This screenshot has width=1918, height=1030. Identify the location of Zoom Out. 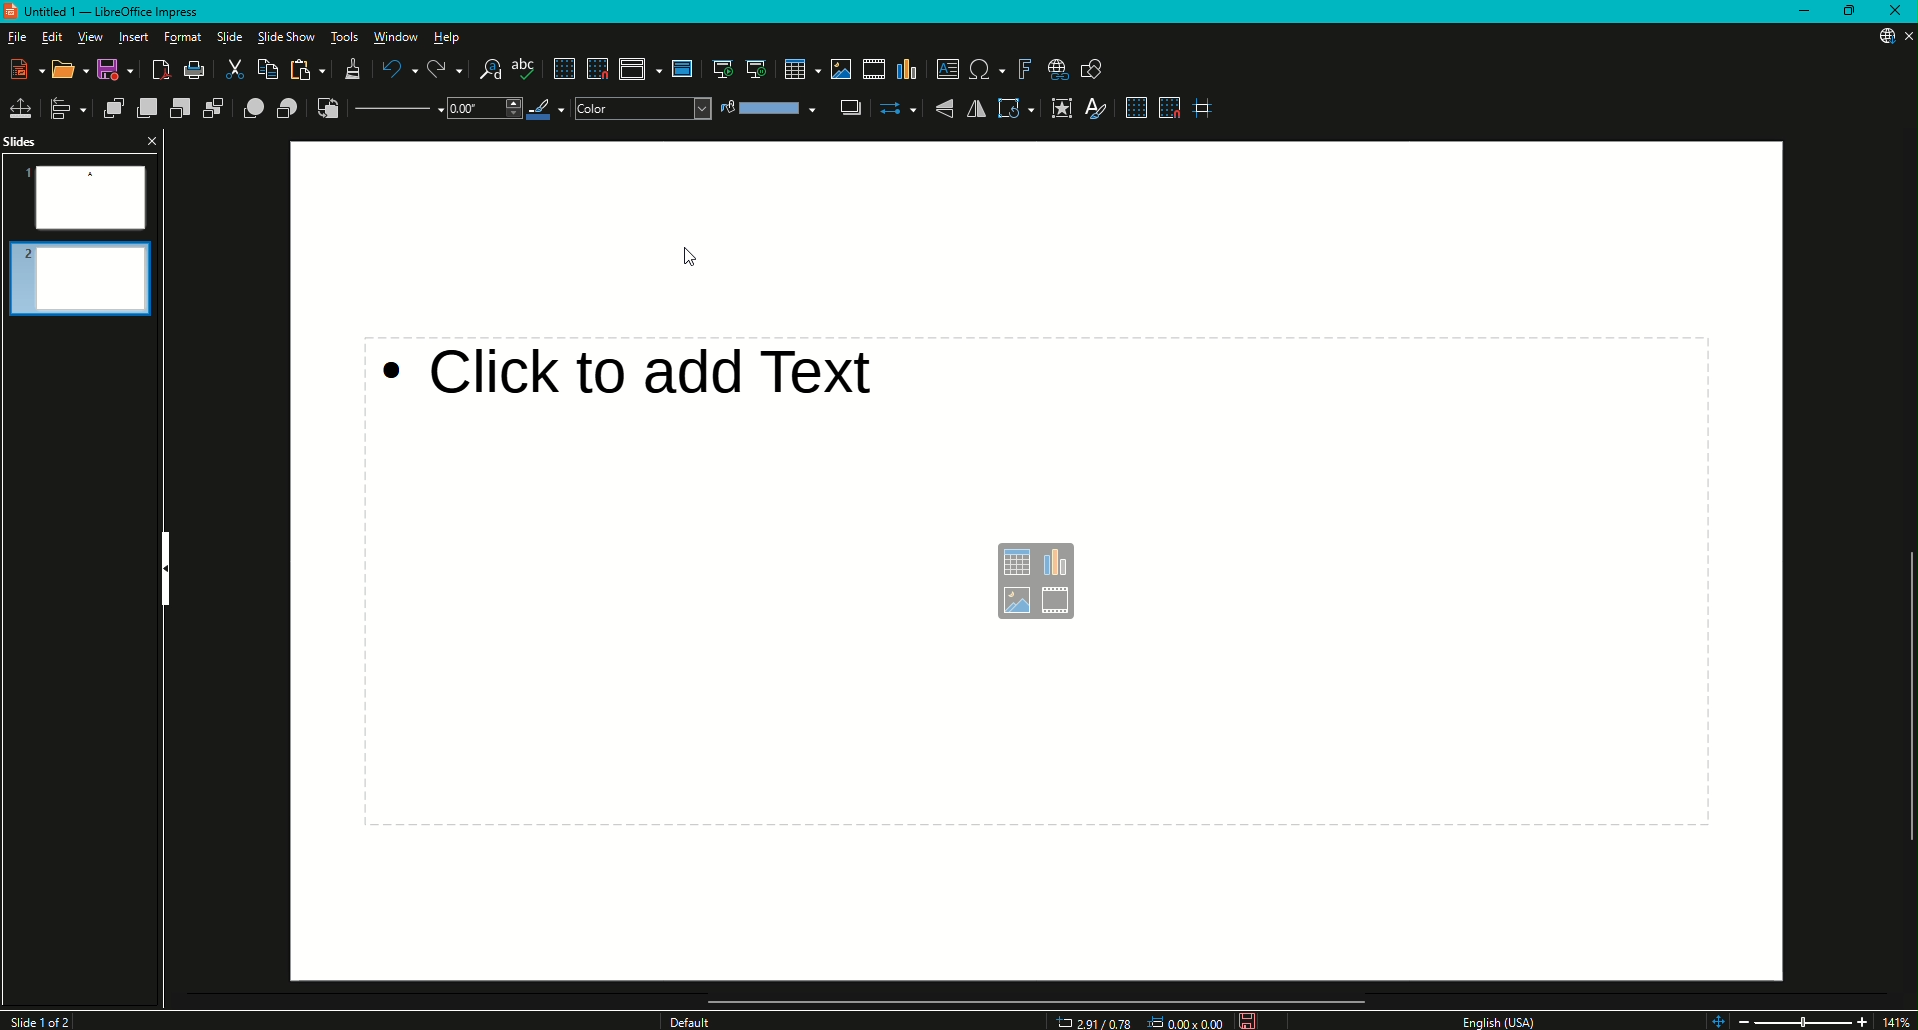
(1752, 1018).